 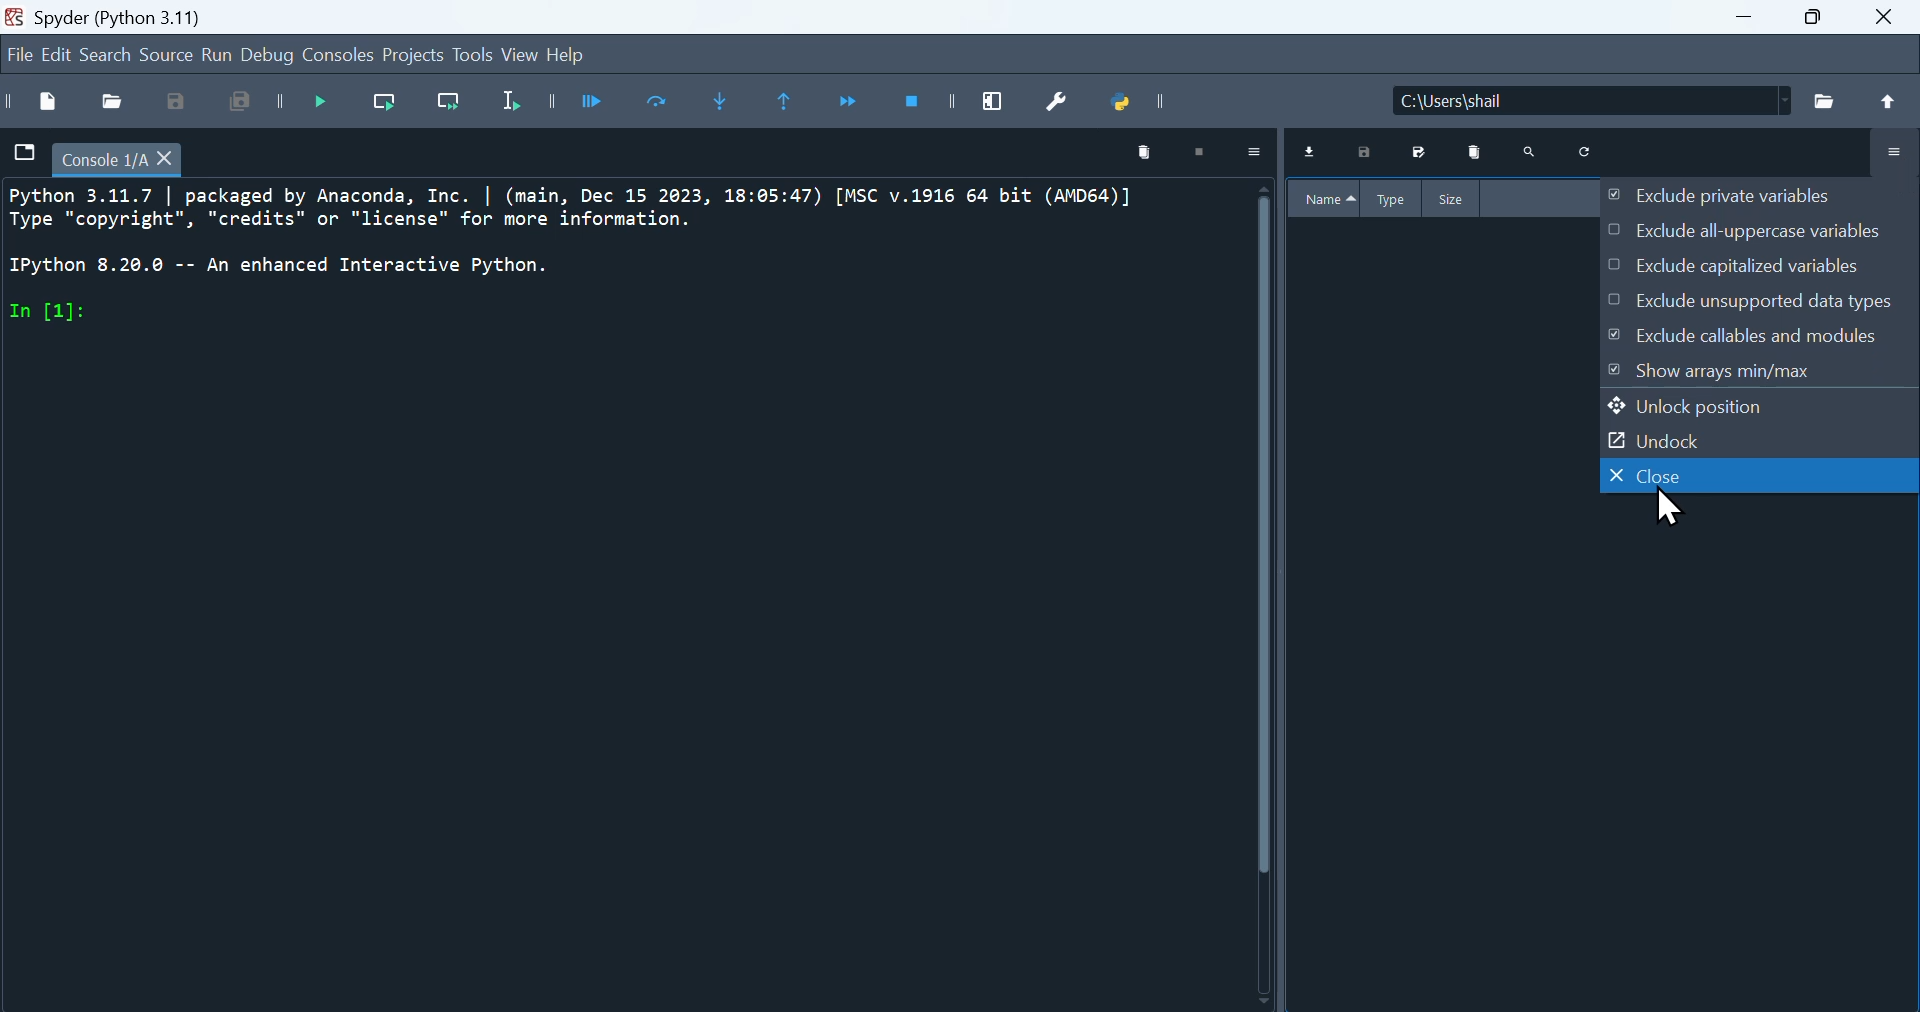 What do you see at coordinates (341, 57) in the screenshot?
I see `Console` at bounding box center [341, 57].